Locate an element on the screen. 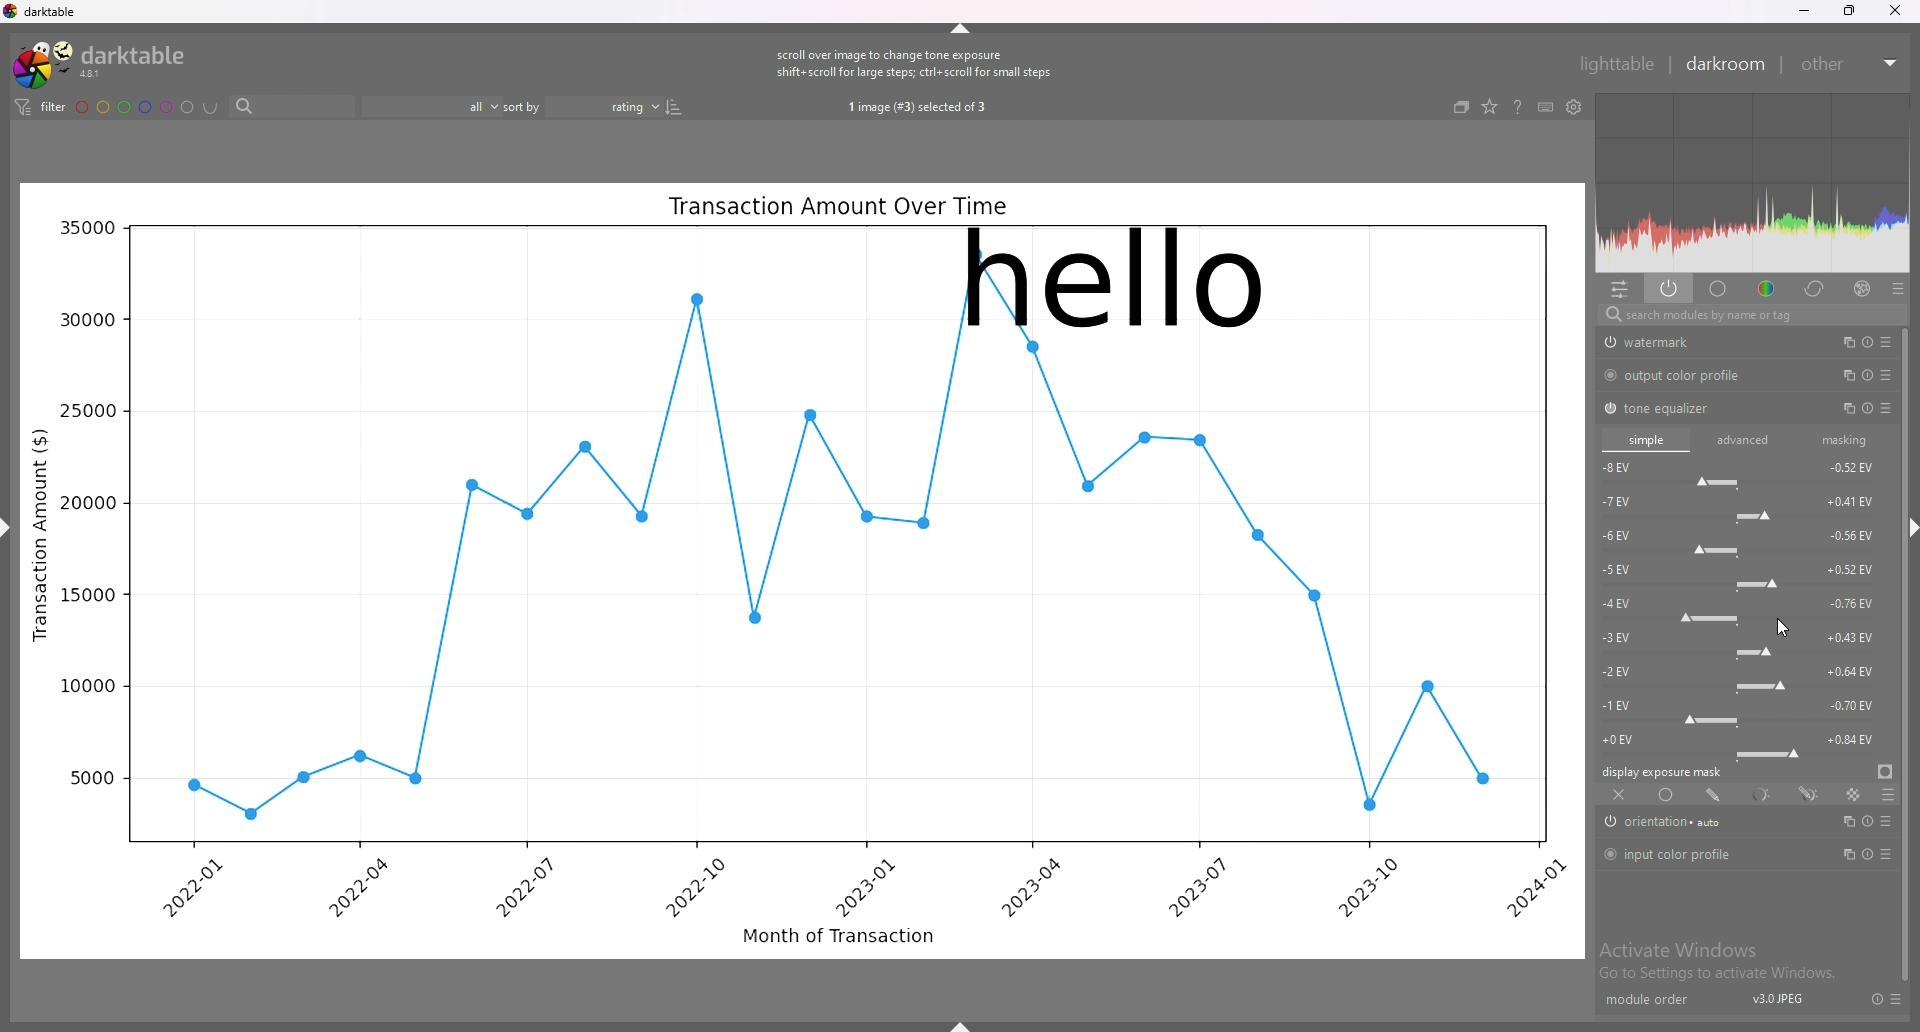 The height and width of the screenshot is (1032, 1920). off is located at coordinates (1619, 795).